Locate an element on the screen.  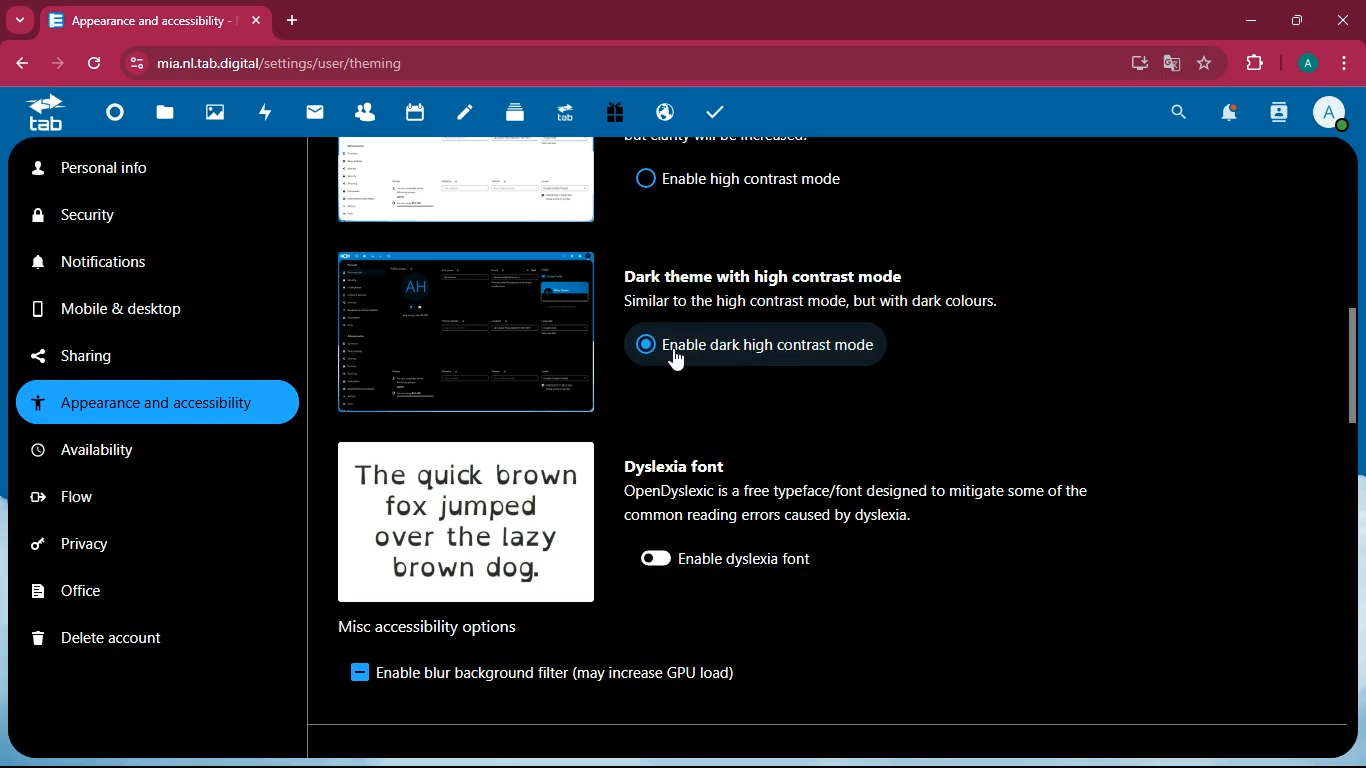
on/off is located at coordinates (650, 559).